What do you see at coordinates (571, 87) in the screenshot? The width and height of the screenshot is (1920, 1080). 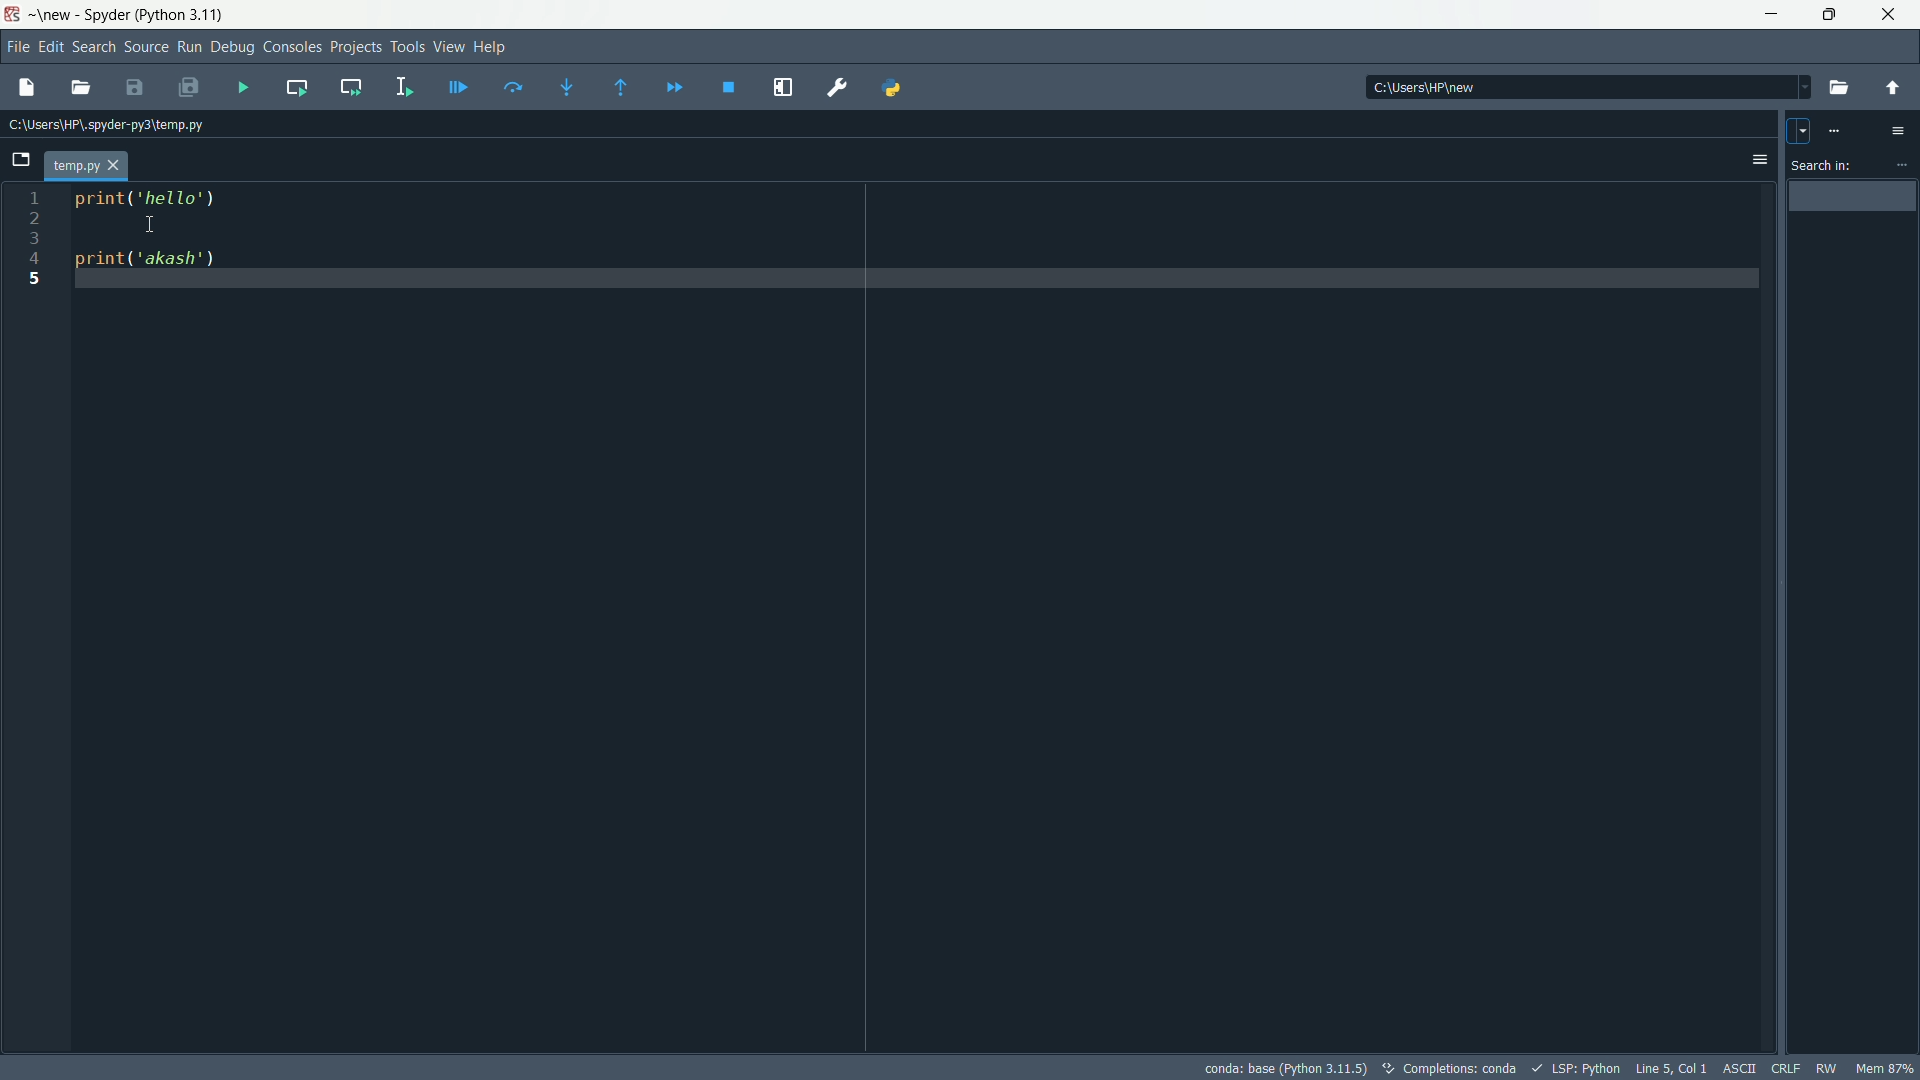 I see `step into function` at bounding box center [571, 87].